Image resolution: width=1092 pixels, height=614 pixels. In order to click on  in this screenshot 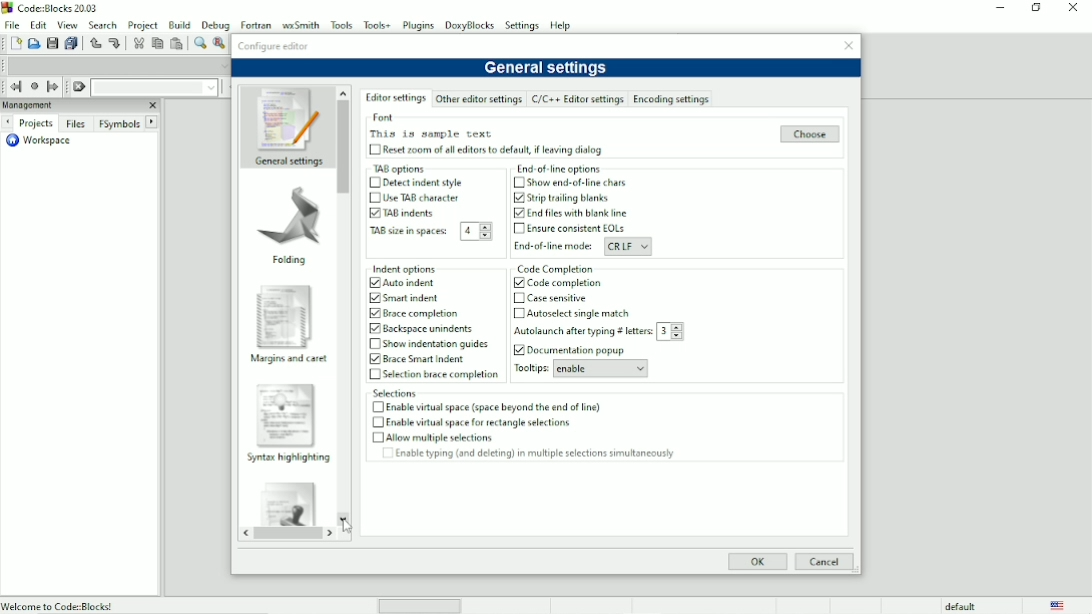, I will do `click(372, 182)`.